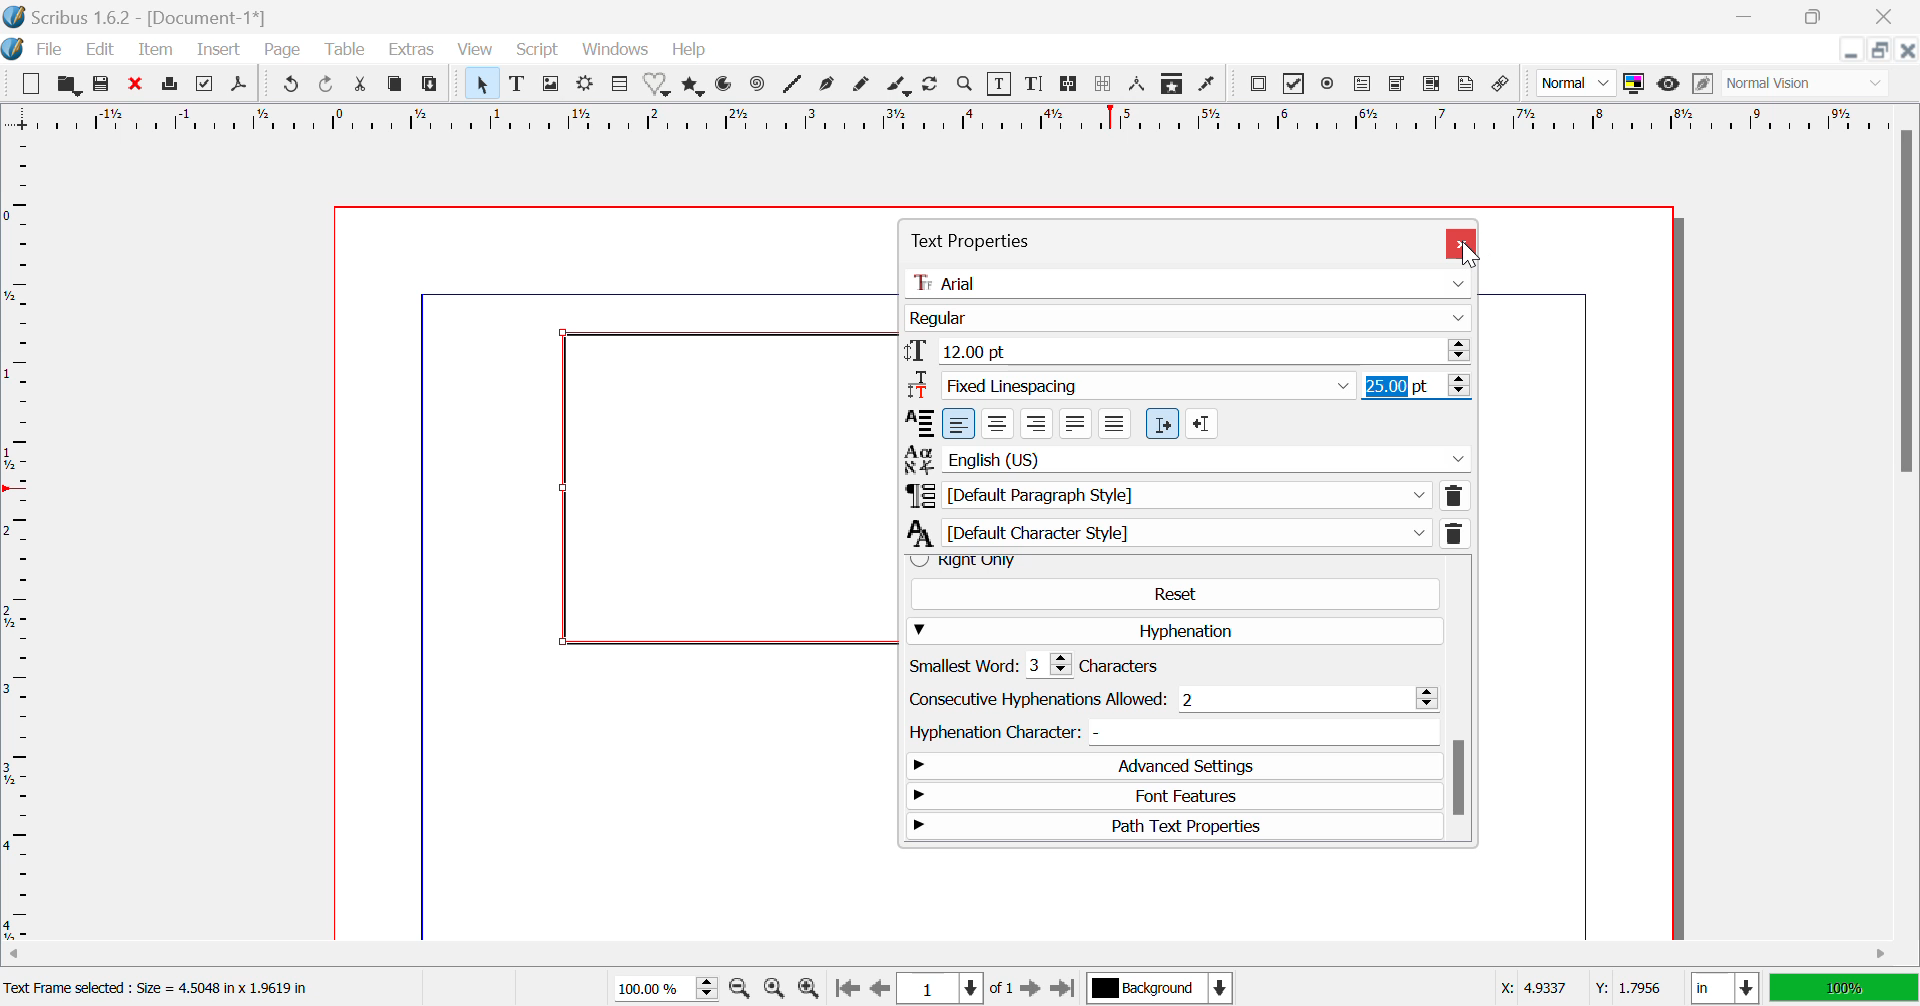  Describe the element at coordinates (1903, 531) in the screenshot. I see `Vertical Scroll Bar` at that location.